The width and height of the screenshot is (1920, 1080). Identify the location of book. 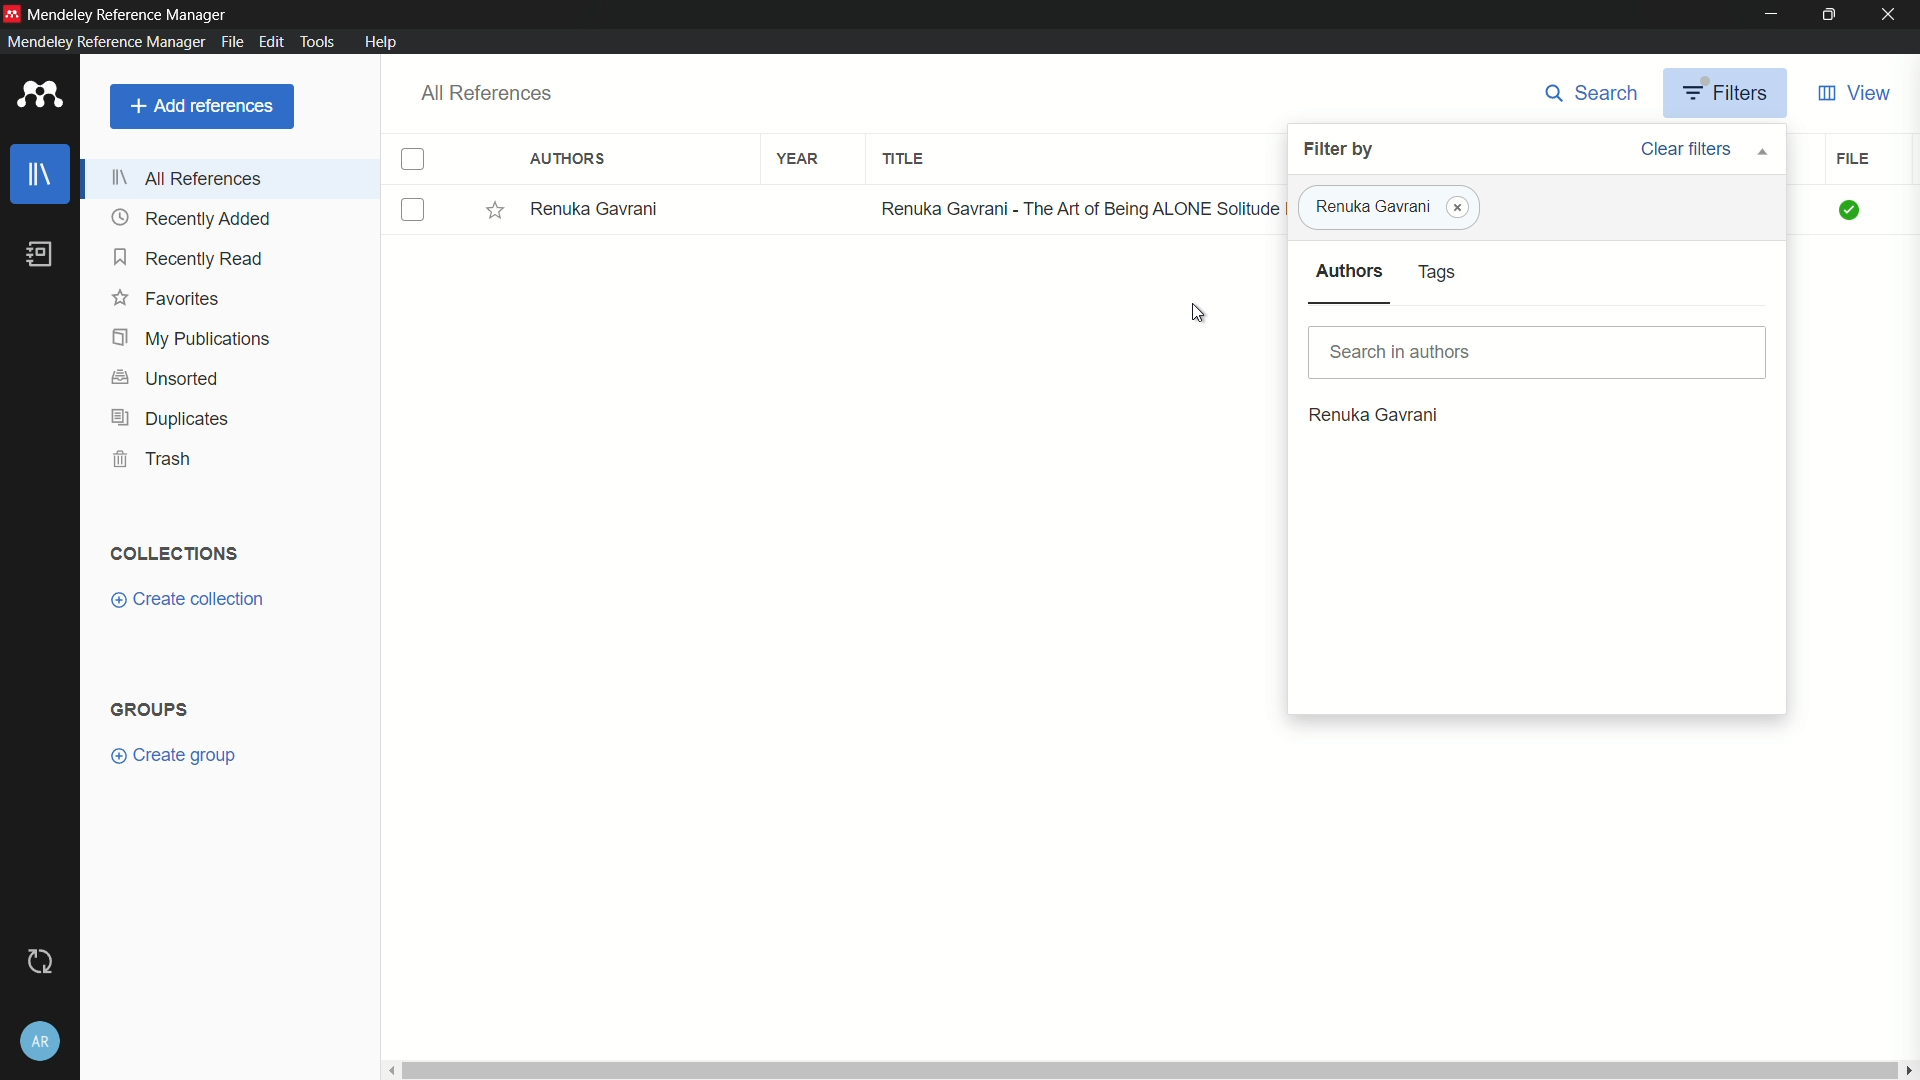
(40, 253).